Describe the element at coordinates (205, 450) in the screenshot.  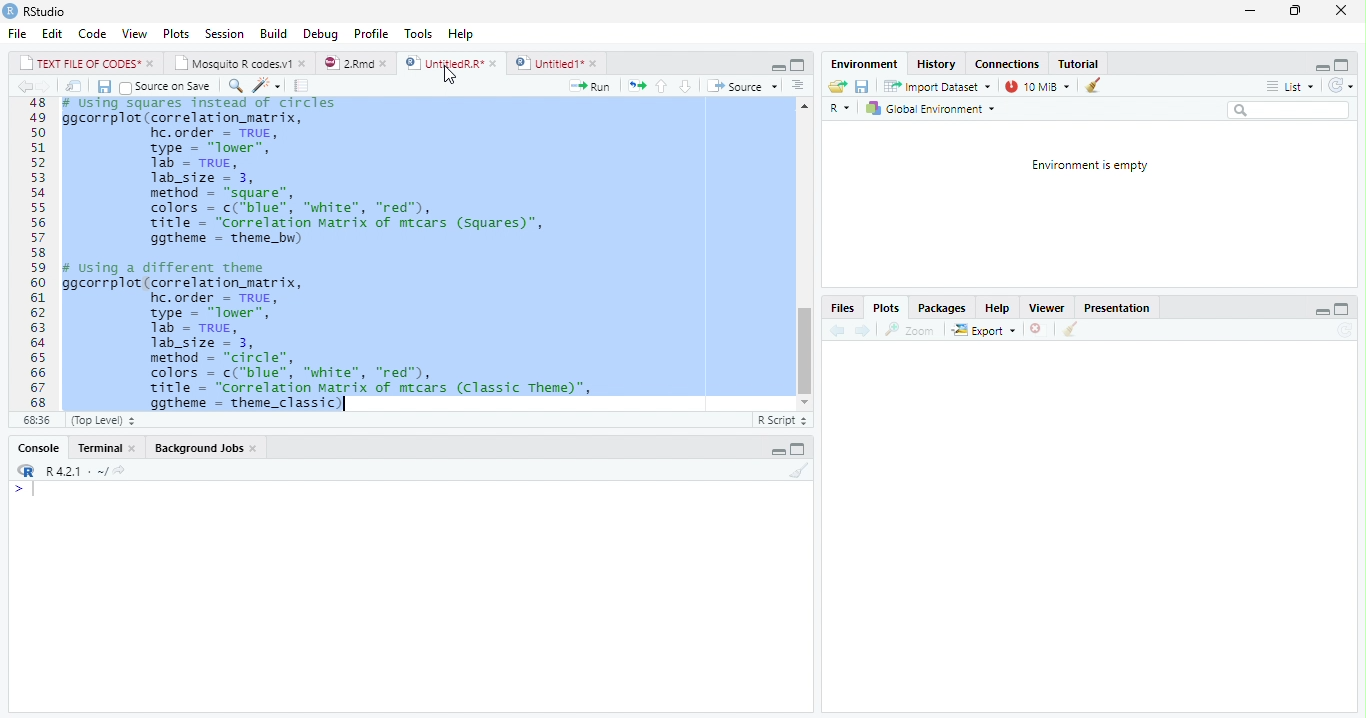
I see `Background Jobs` at that location.